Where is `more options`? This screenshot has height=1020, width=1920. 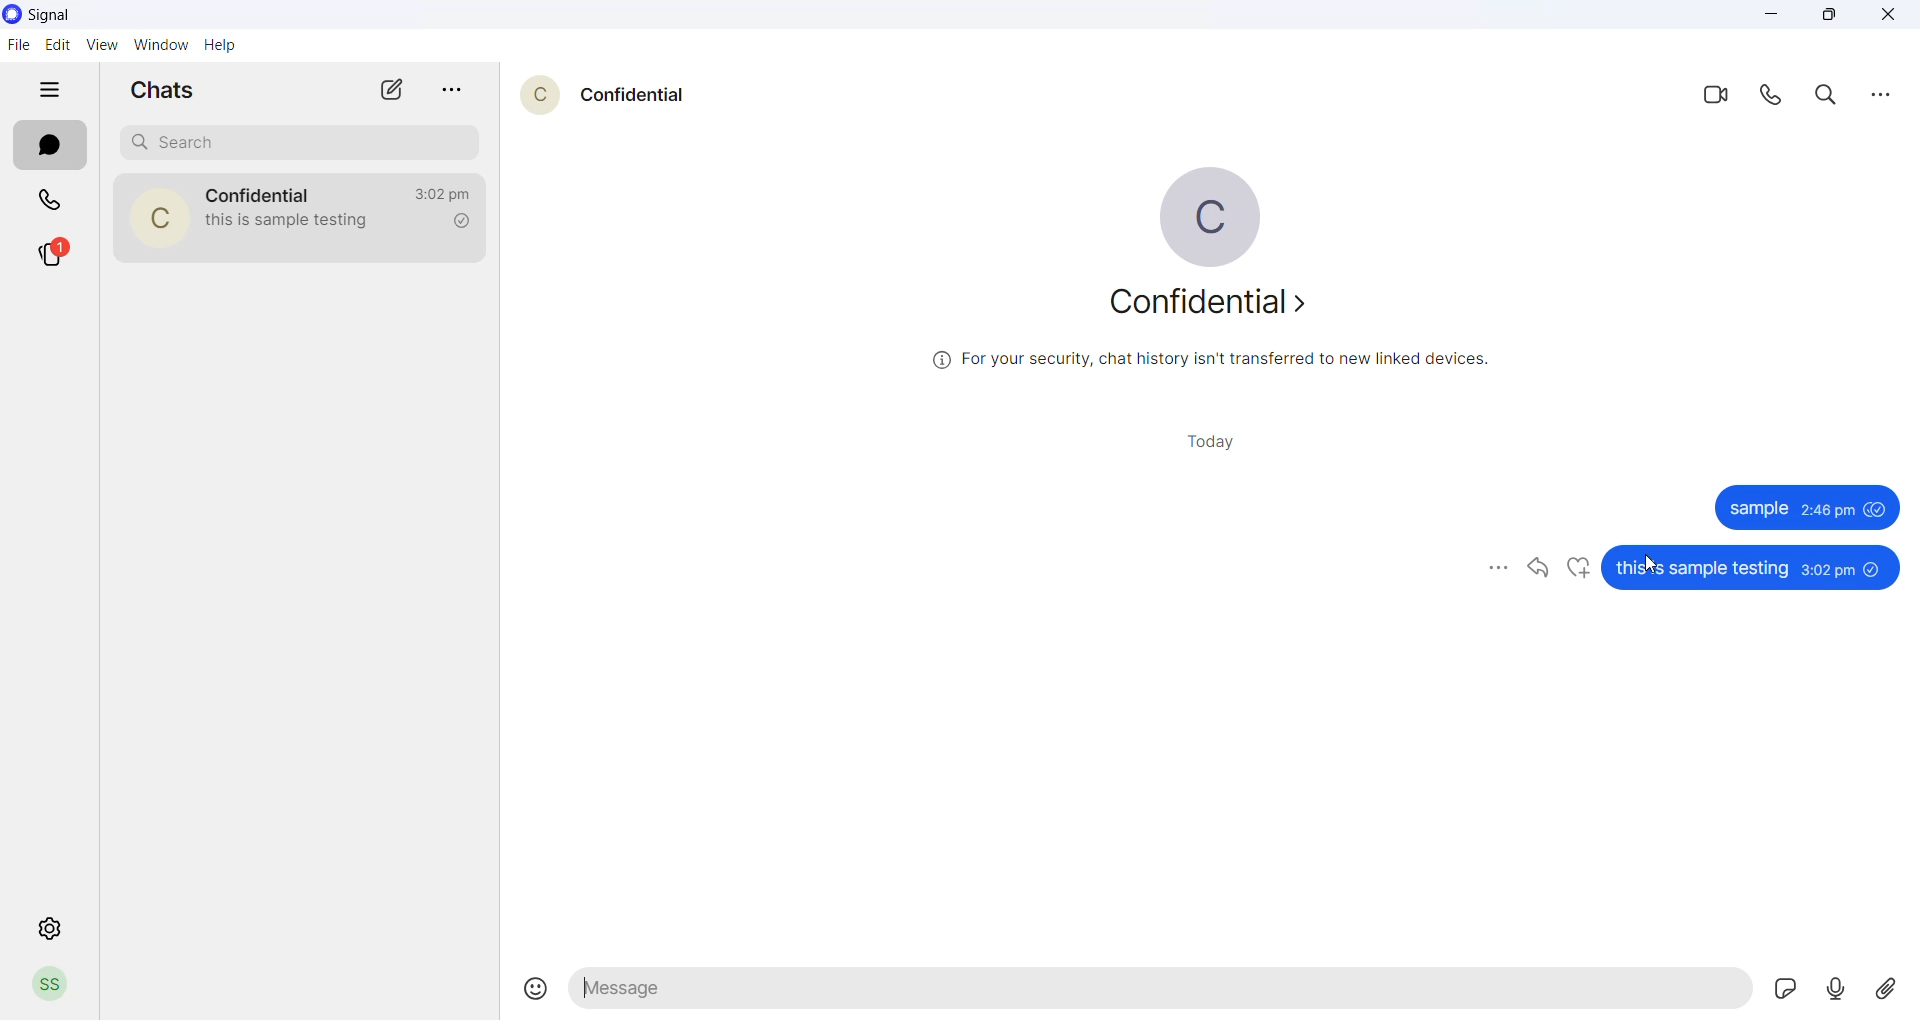 more options is located at coordinates (1881, 96).